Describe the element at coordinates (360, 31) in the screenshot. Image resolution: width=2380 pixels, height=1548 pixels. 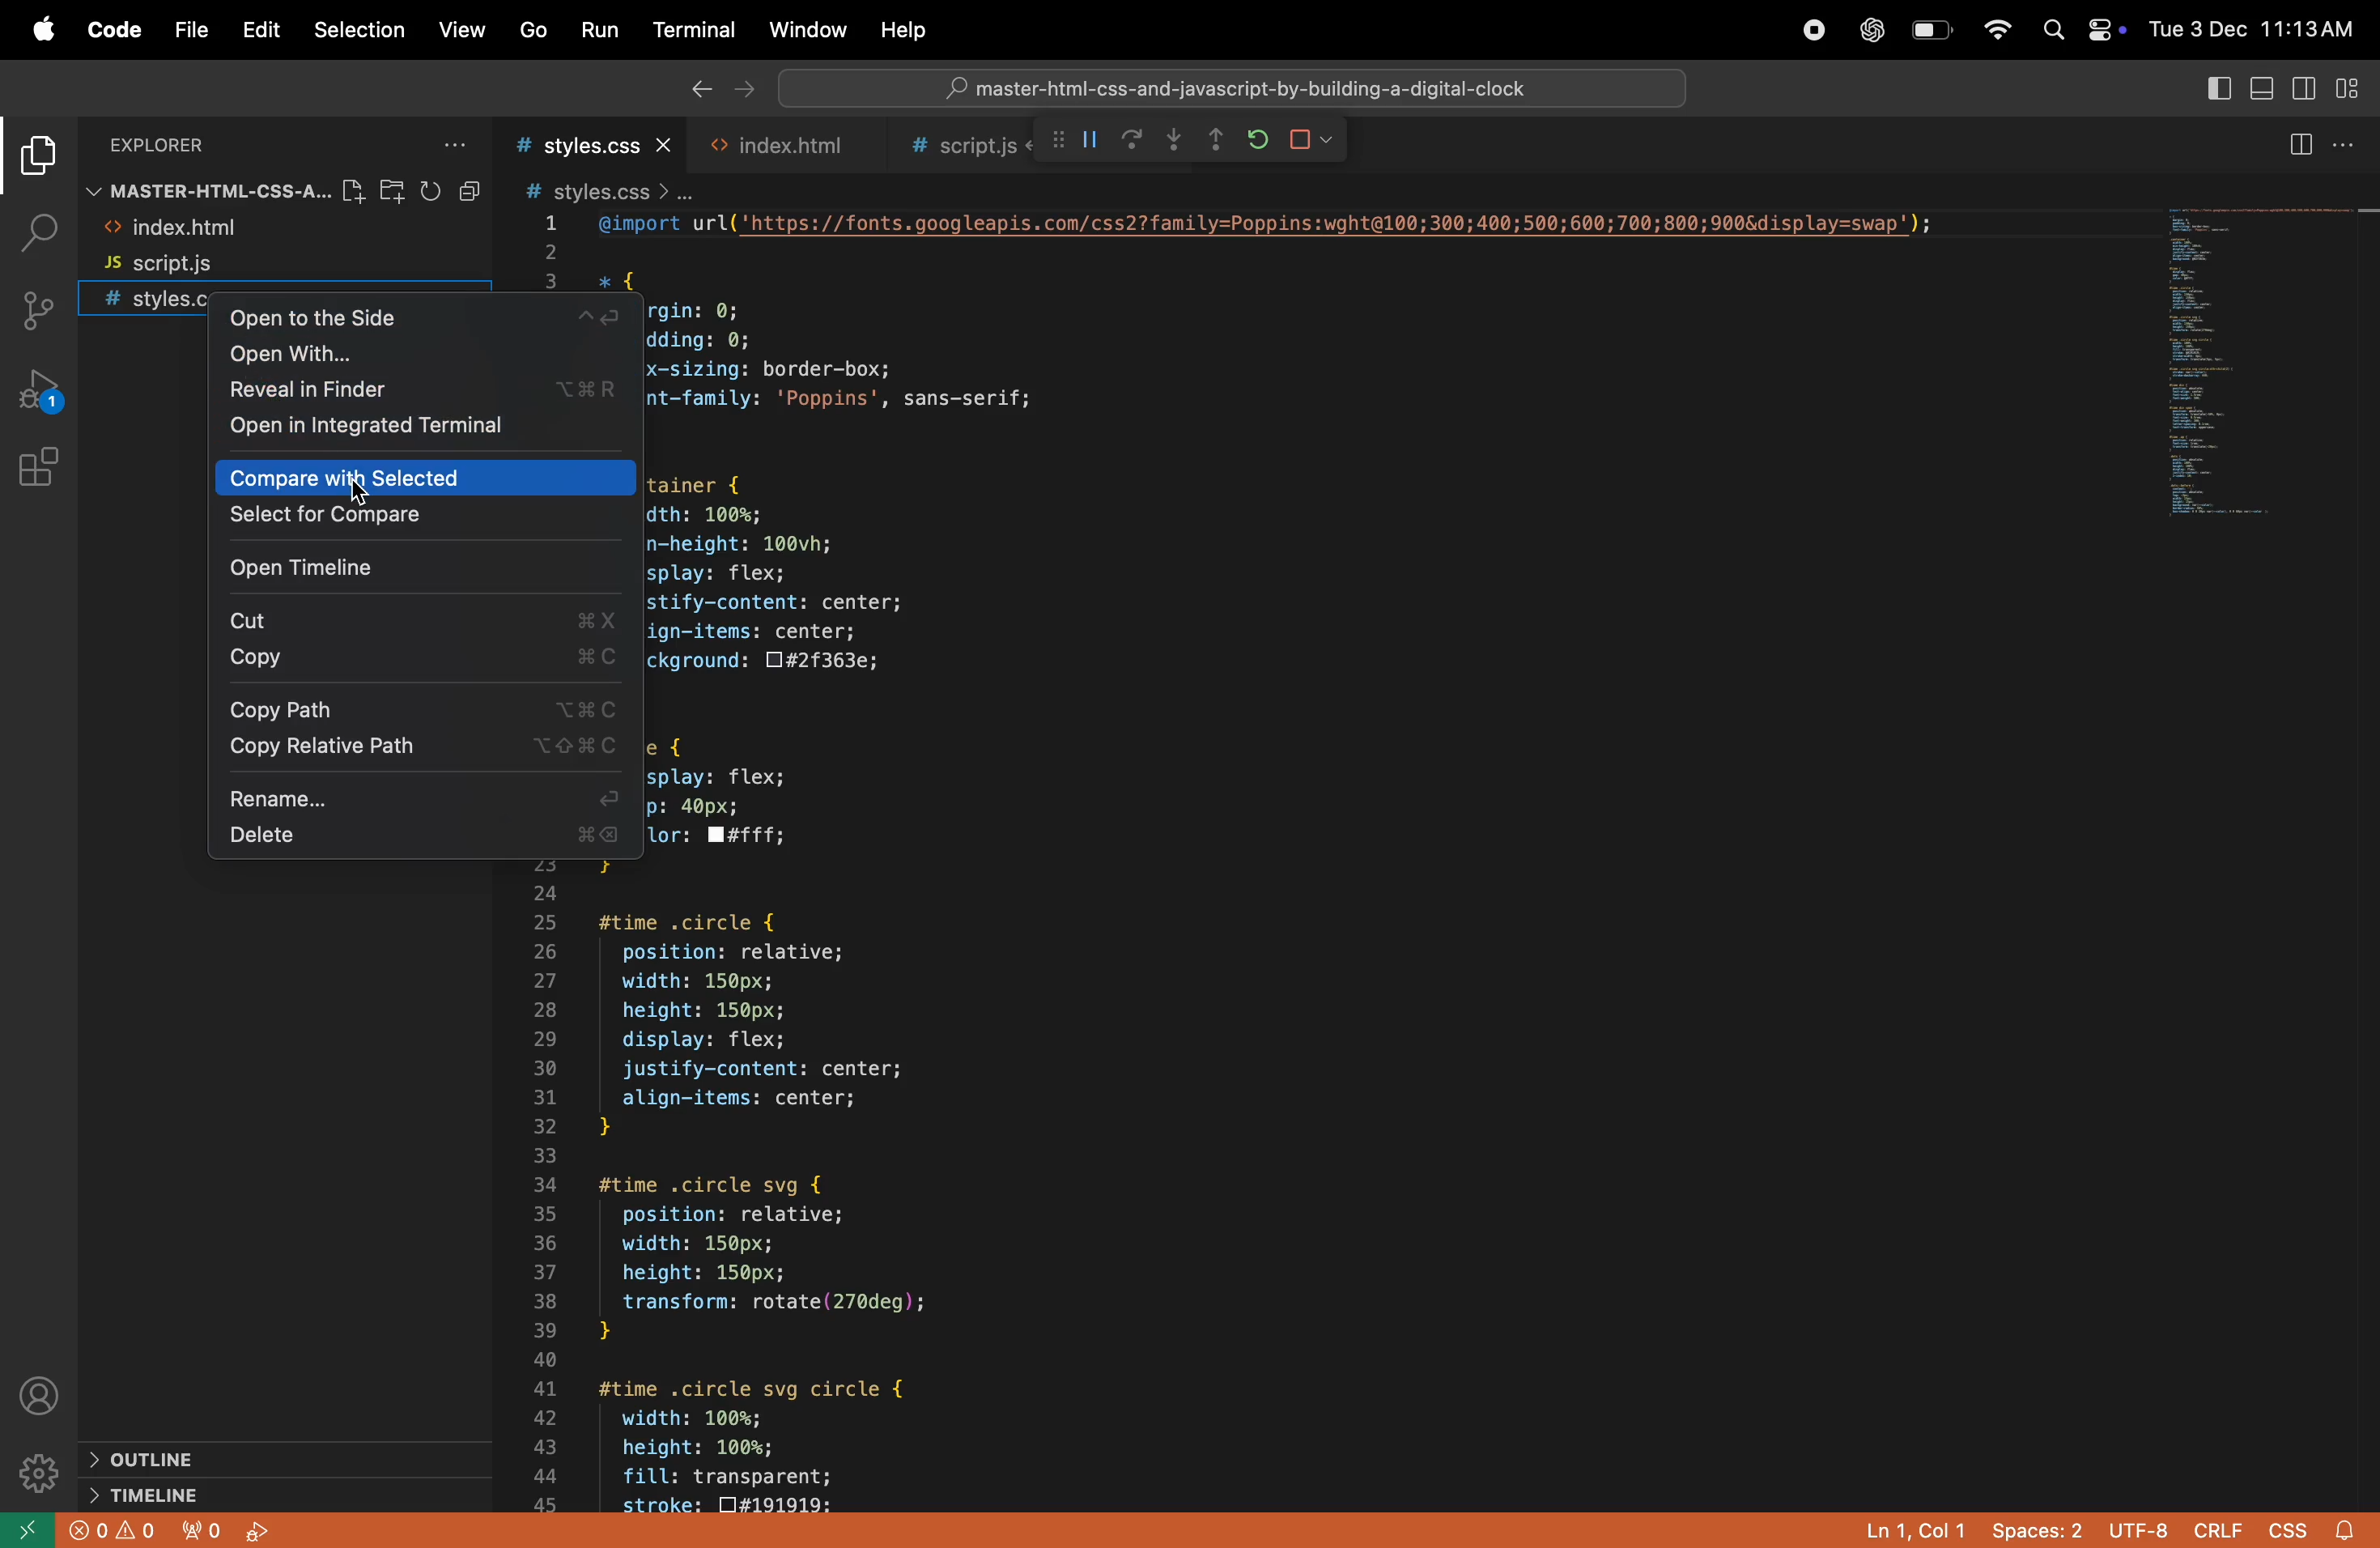
I see `selection` at that location.